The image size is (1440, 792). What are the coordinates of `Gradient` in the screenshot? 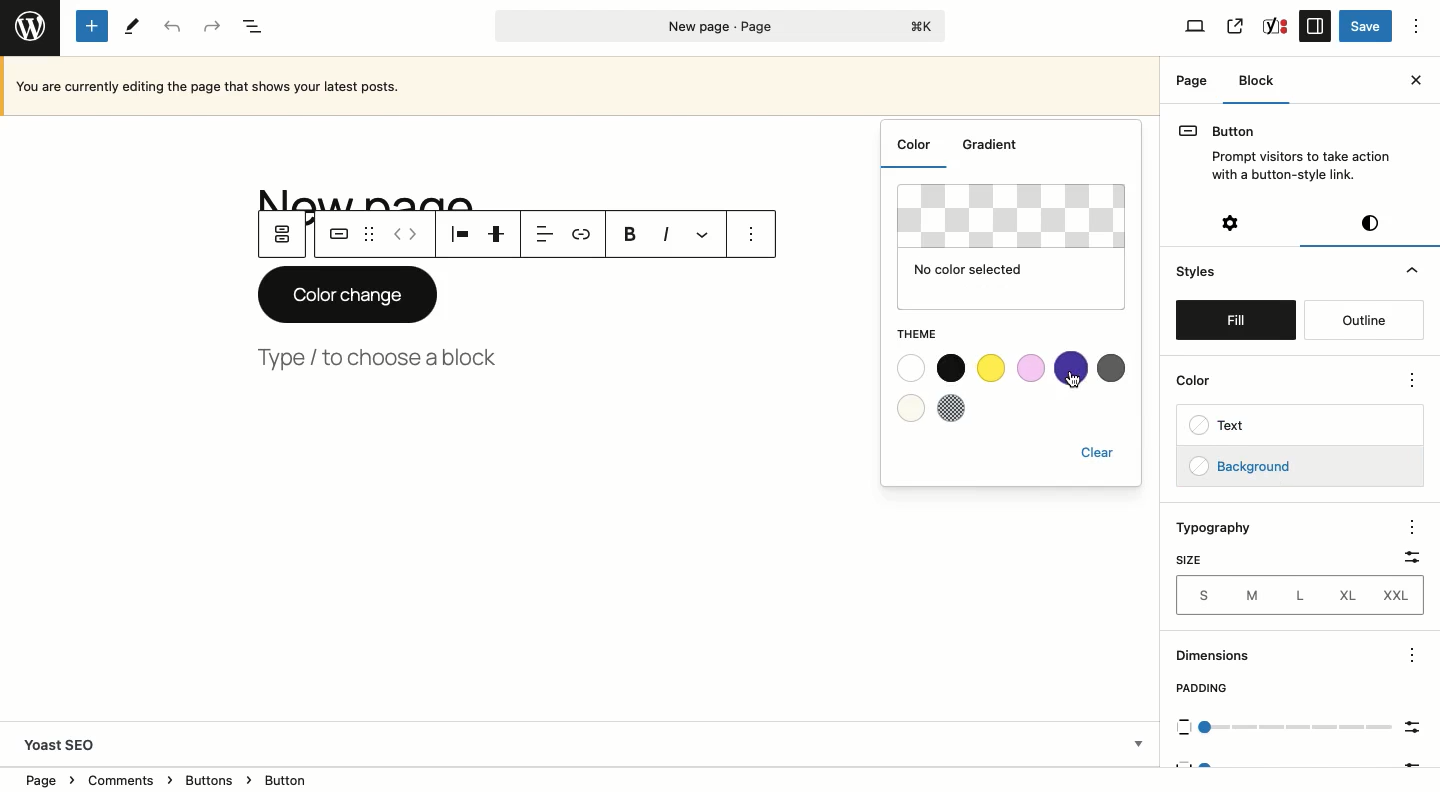 It's located at (994, 144).